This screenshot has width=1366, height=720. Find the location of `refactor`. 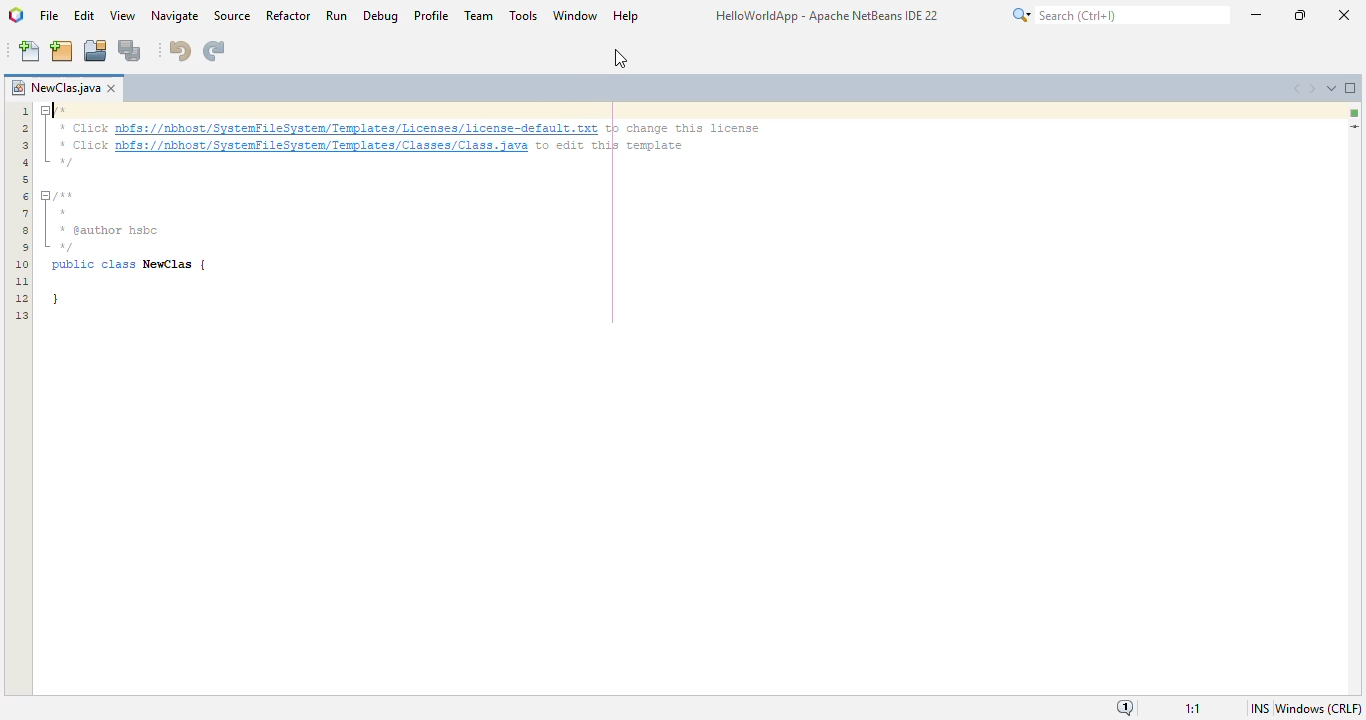

refactor is located at coordinates (288, 15).